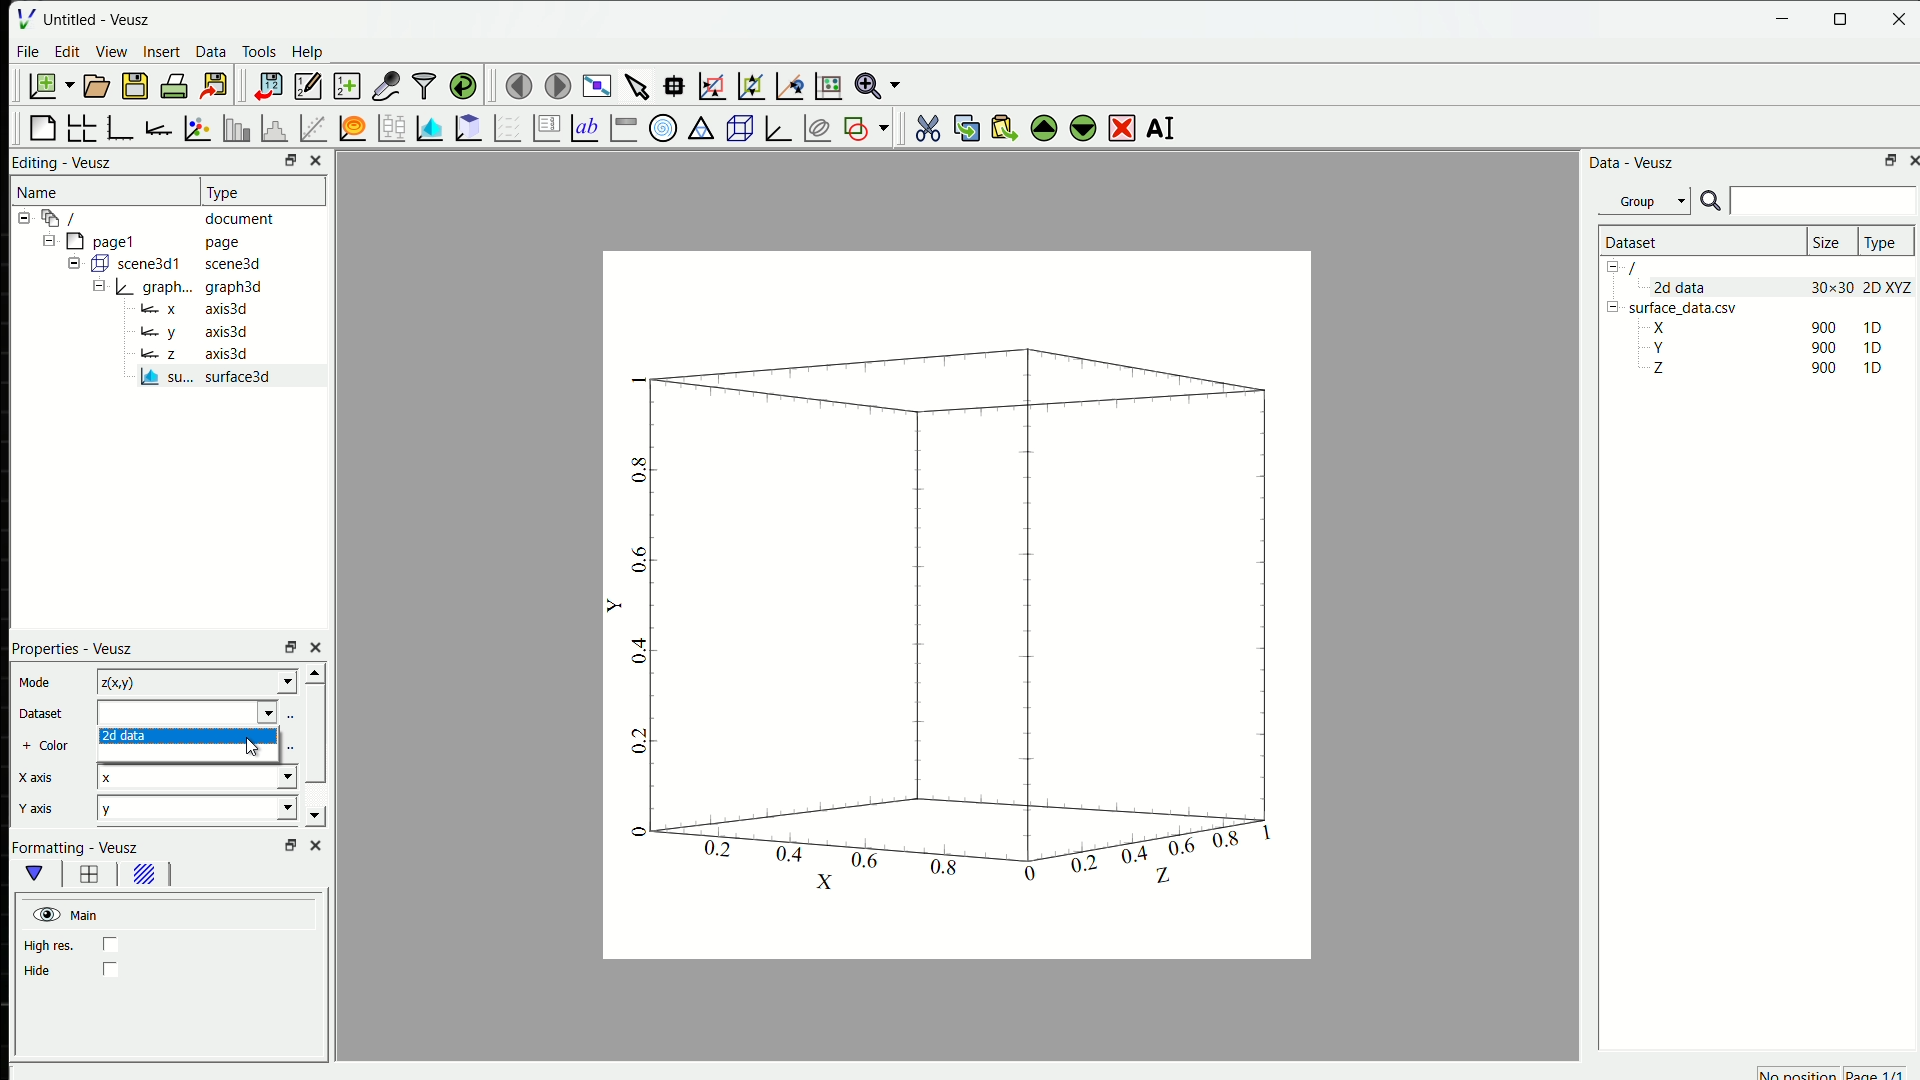 This screenshot has height=1080, width=1920. Describe the element at coordinates (1890, 159) in the screenshot. I see `open in separate window` at that location.